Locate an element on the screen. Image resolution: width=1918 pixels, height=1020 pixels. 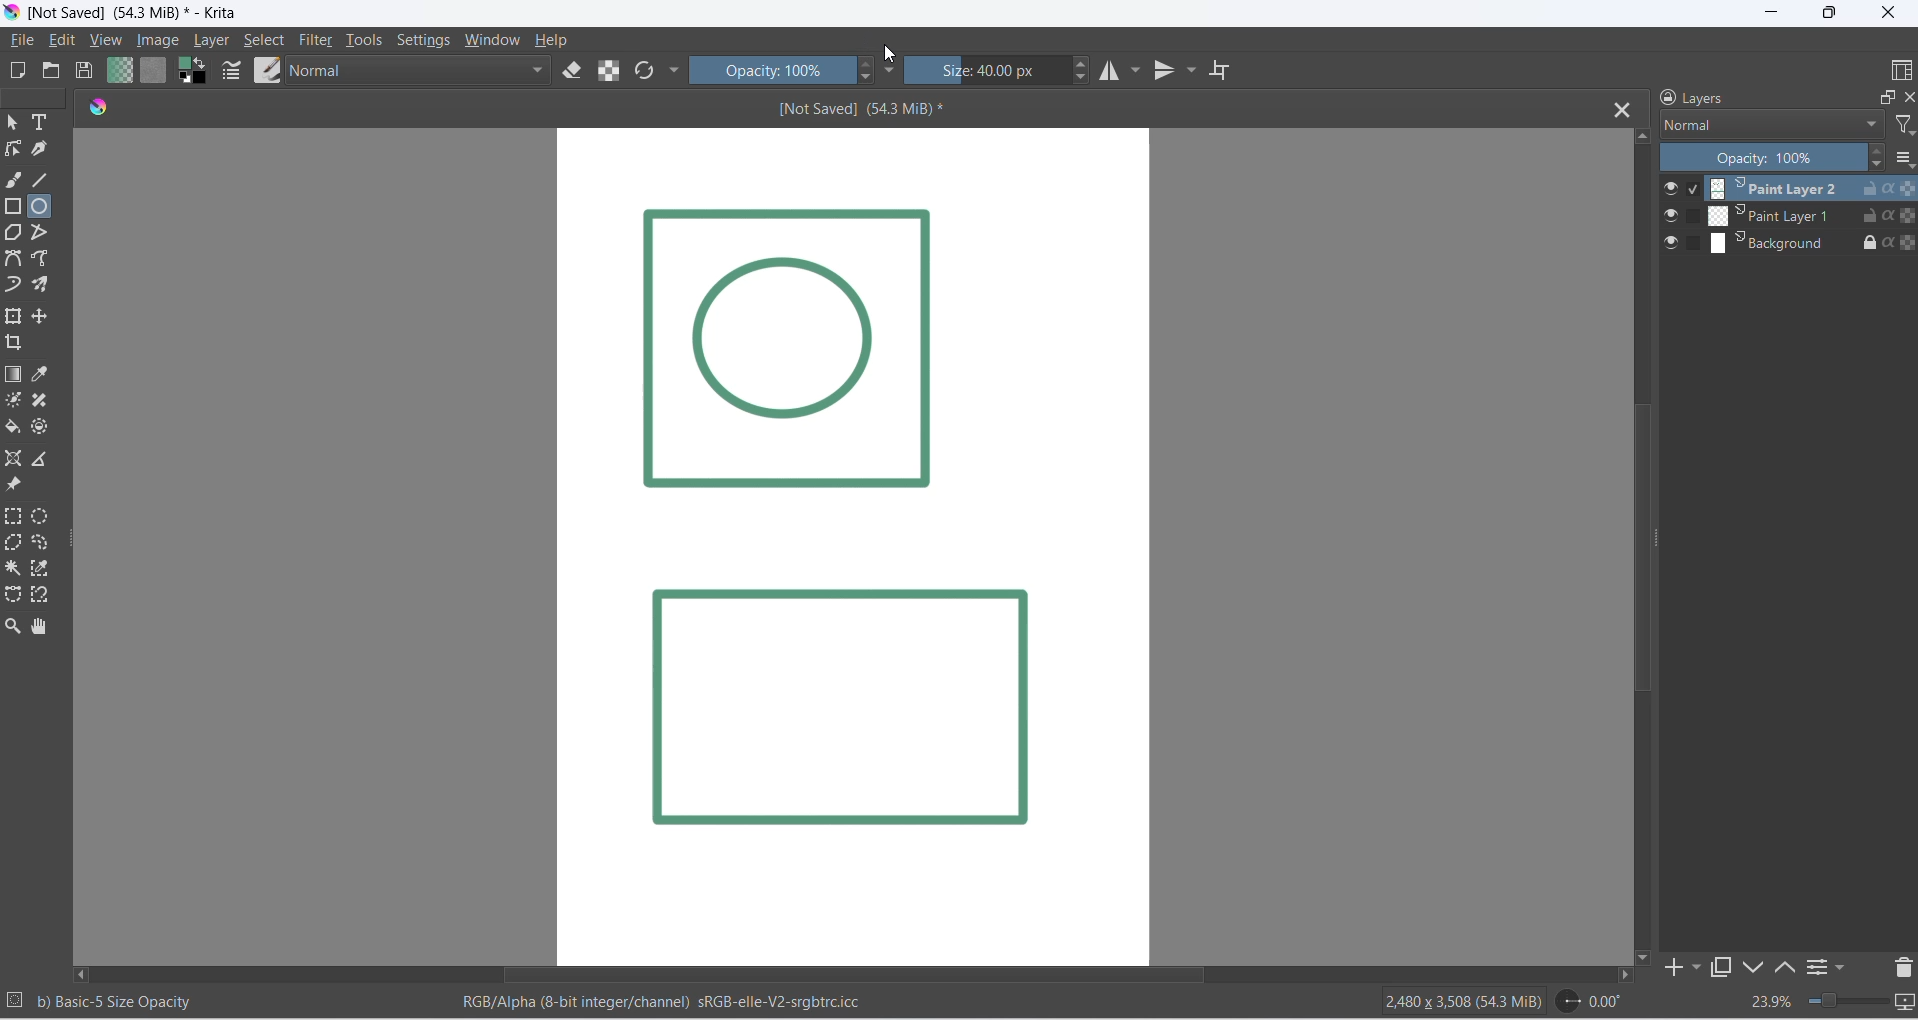
visibility is located at coordinates (1672, 189).